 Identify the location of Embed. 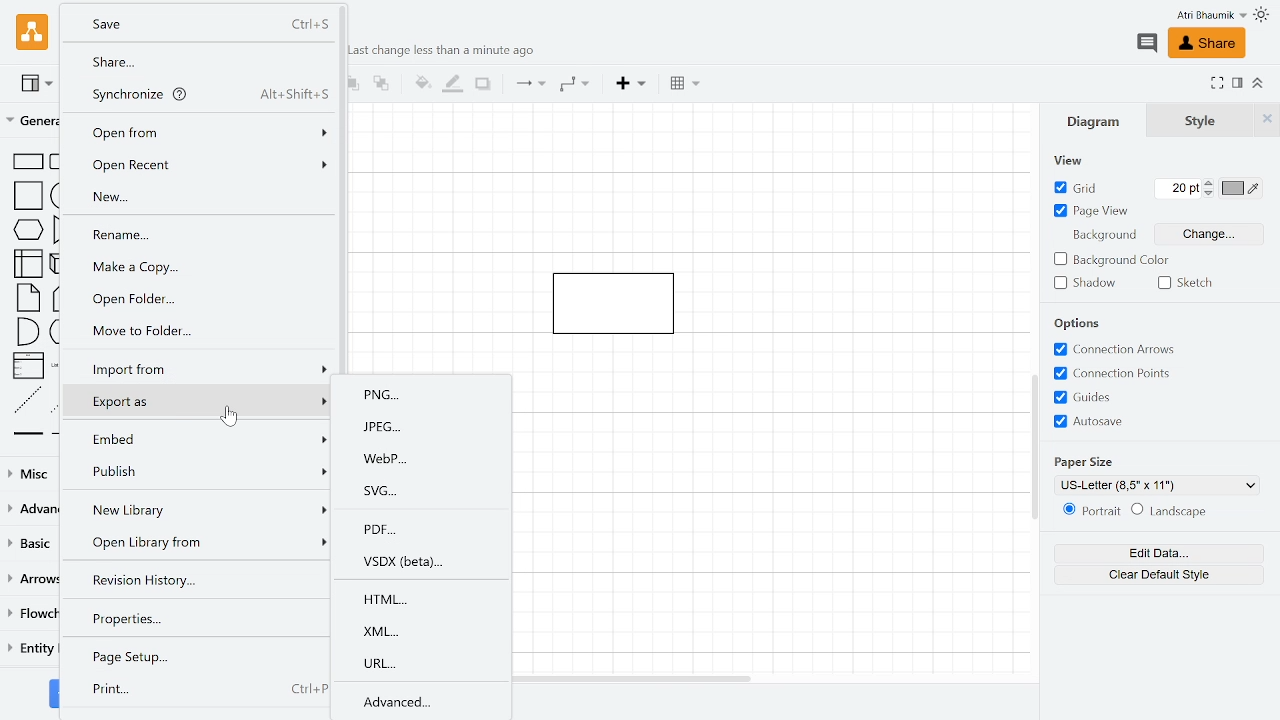
(198, 438).